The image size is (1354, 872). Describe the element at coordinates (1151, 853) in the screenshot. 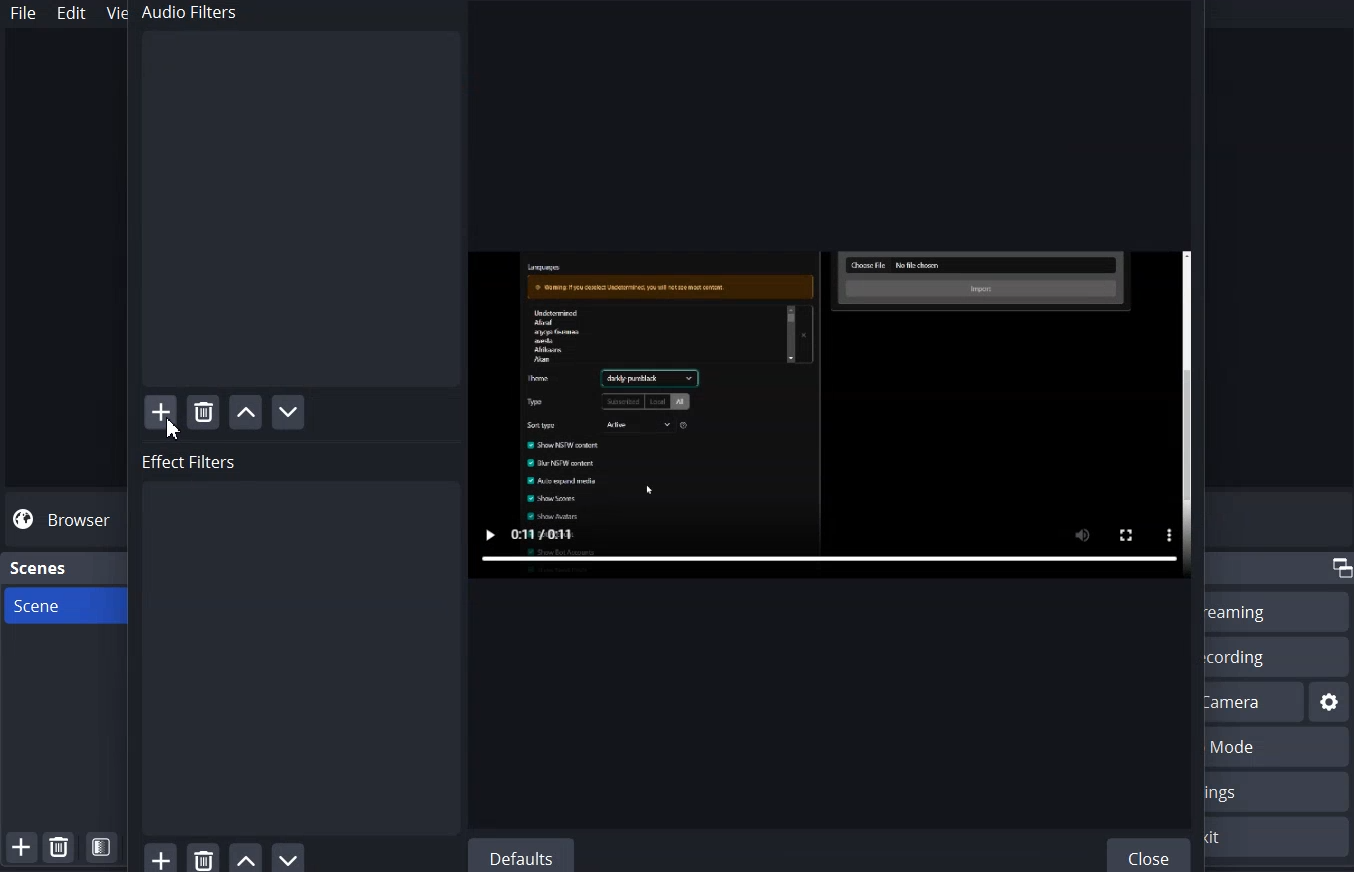

I see `Close` at that location.